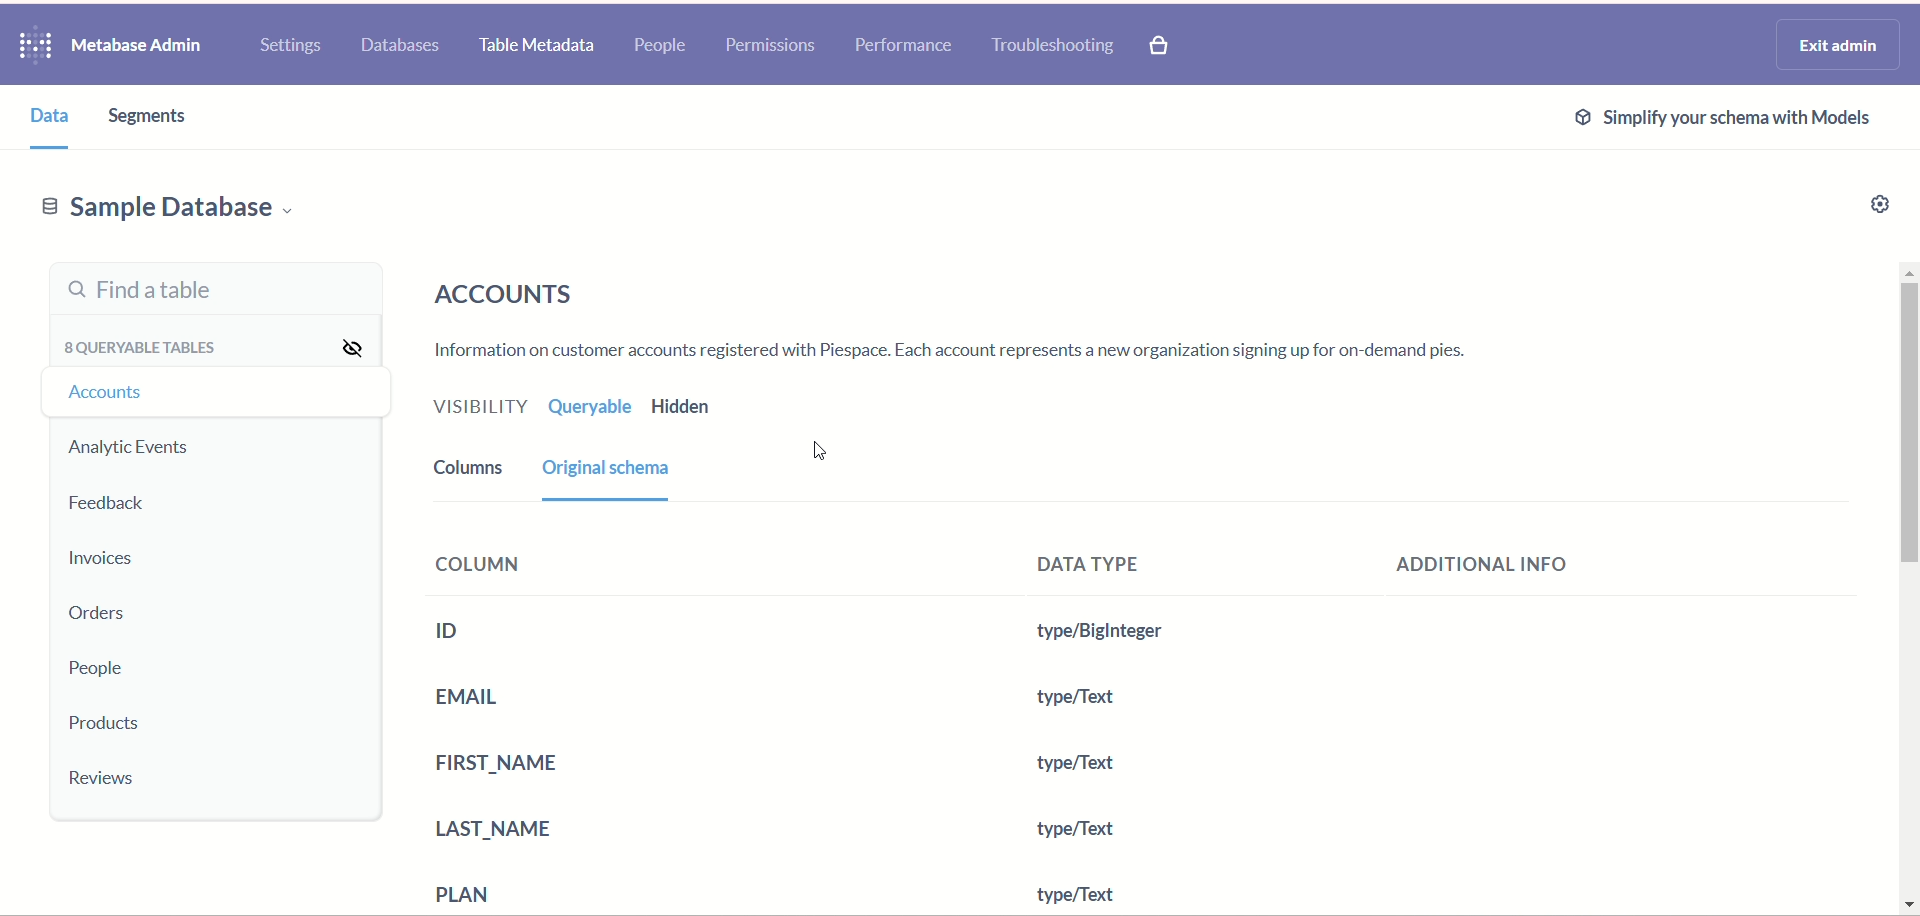 The image size is (1920, 916). What do you see at coordinates (595, 408) in the screenshot?
I see `queryable` at bounding box center [595, 408].